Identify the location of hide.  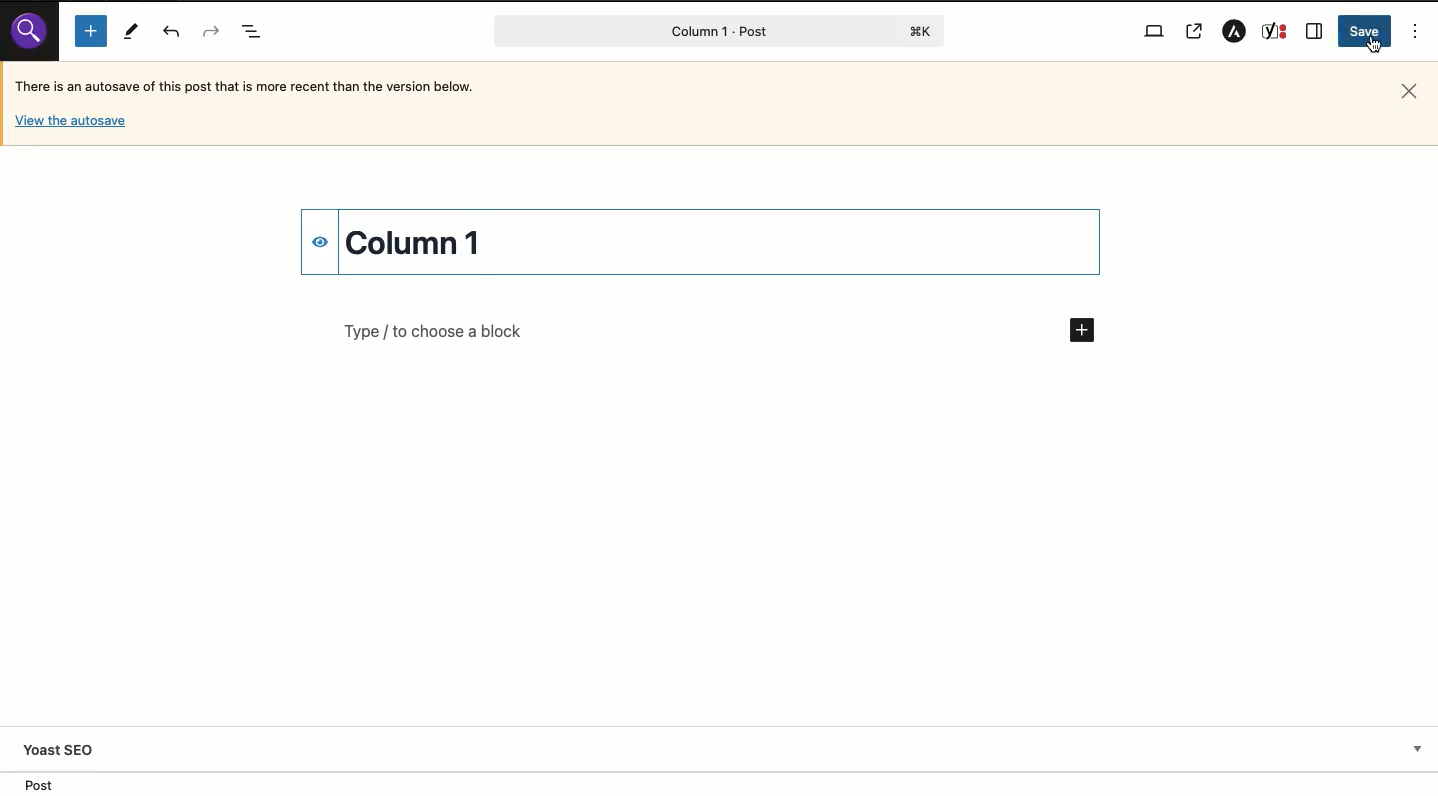
(320, 241).